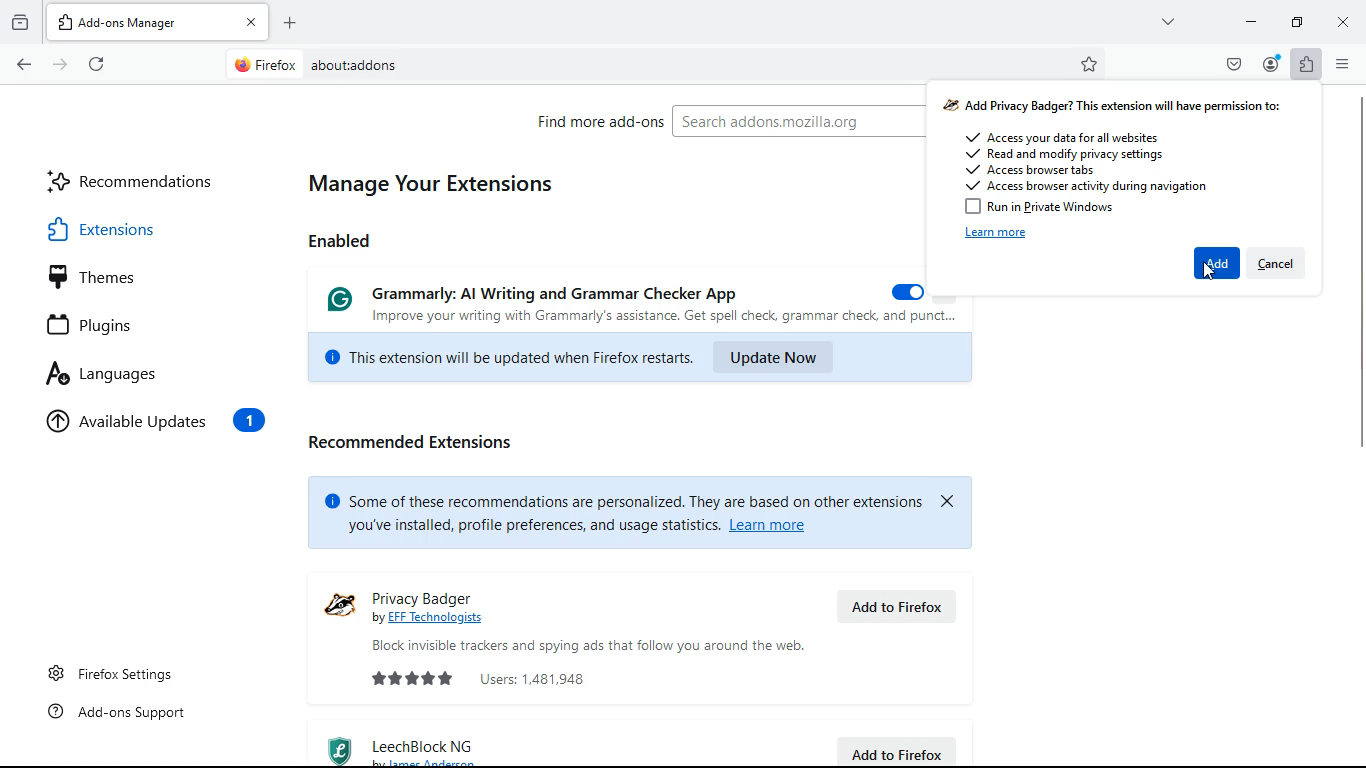 Image resolution: width=1366 pixels, height=768 pixels. Describe the element at coordinates (1070, 137) in the screenshot. I see `Access your data for all websites` at that location.